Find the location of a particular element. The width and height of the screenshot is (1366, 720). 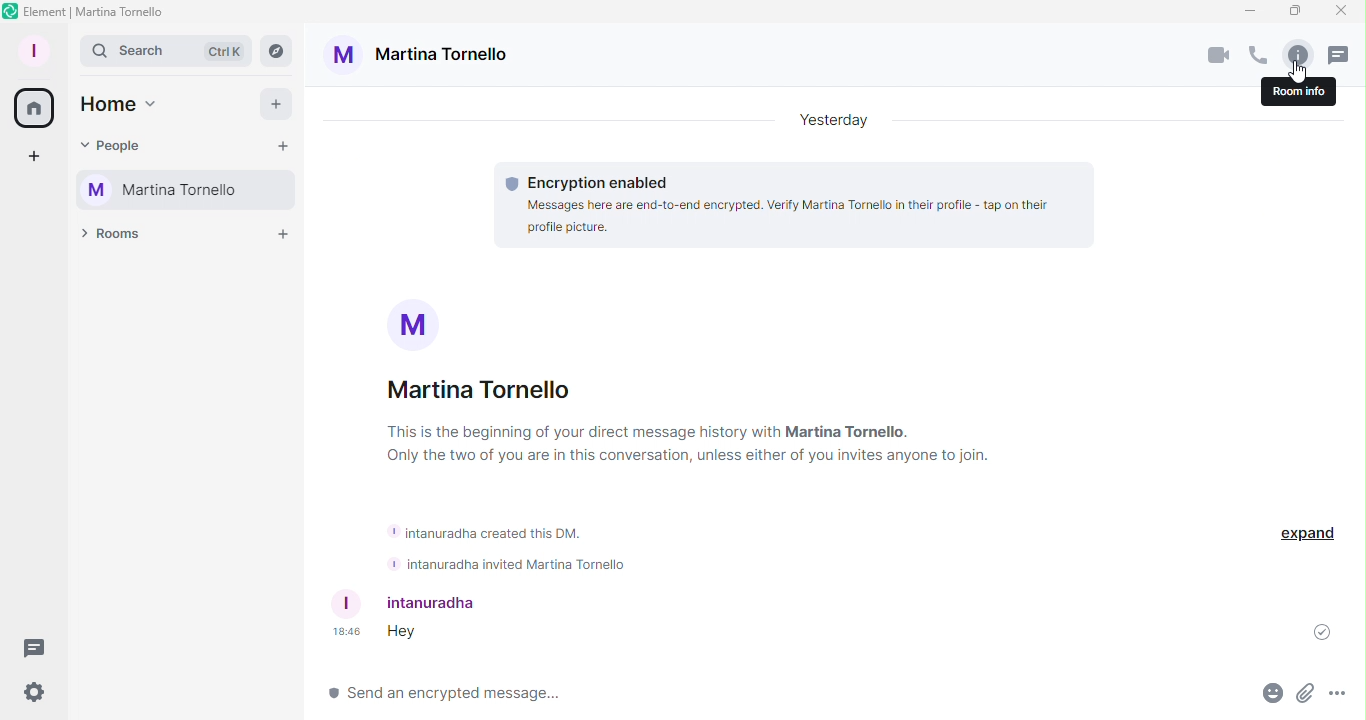

More options is located at coordinates (1342, 696).